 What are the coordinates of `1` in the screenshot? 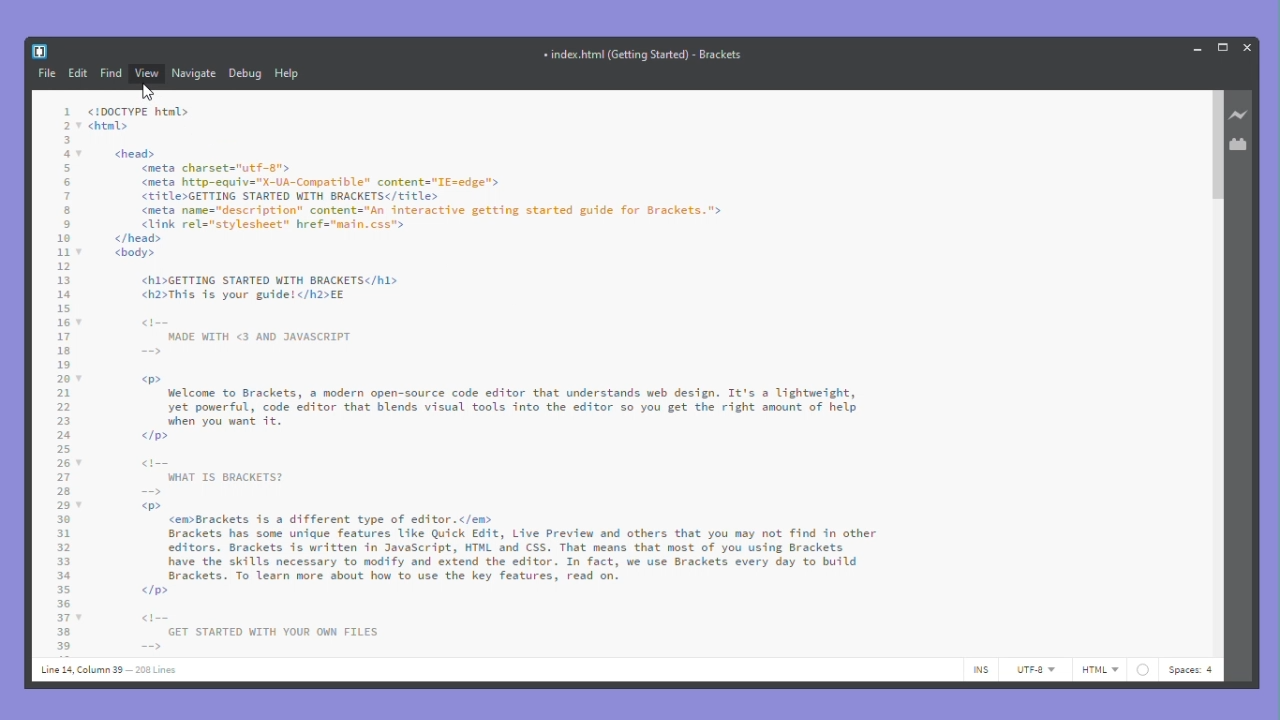 It's located at (67, 111).